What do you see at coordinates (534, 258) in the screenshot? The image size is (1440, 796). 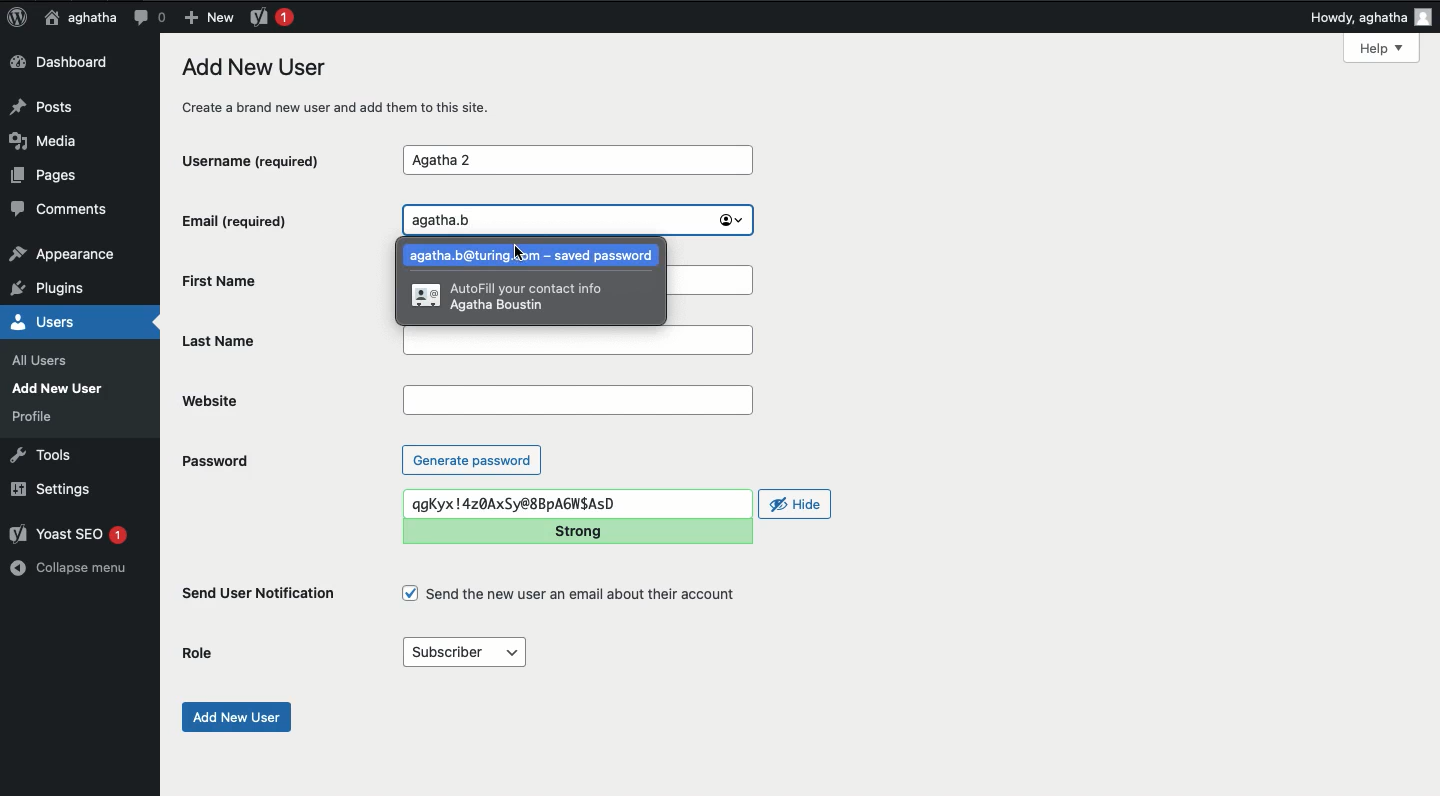 I see `agatha.b@turing.com-saved password` at bounding box center [534, 258].